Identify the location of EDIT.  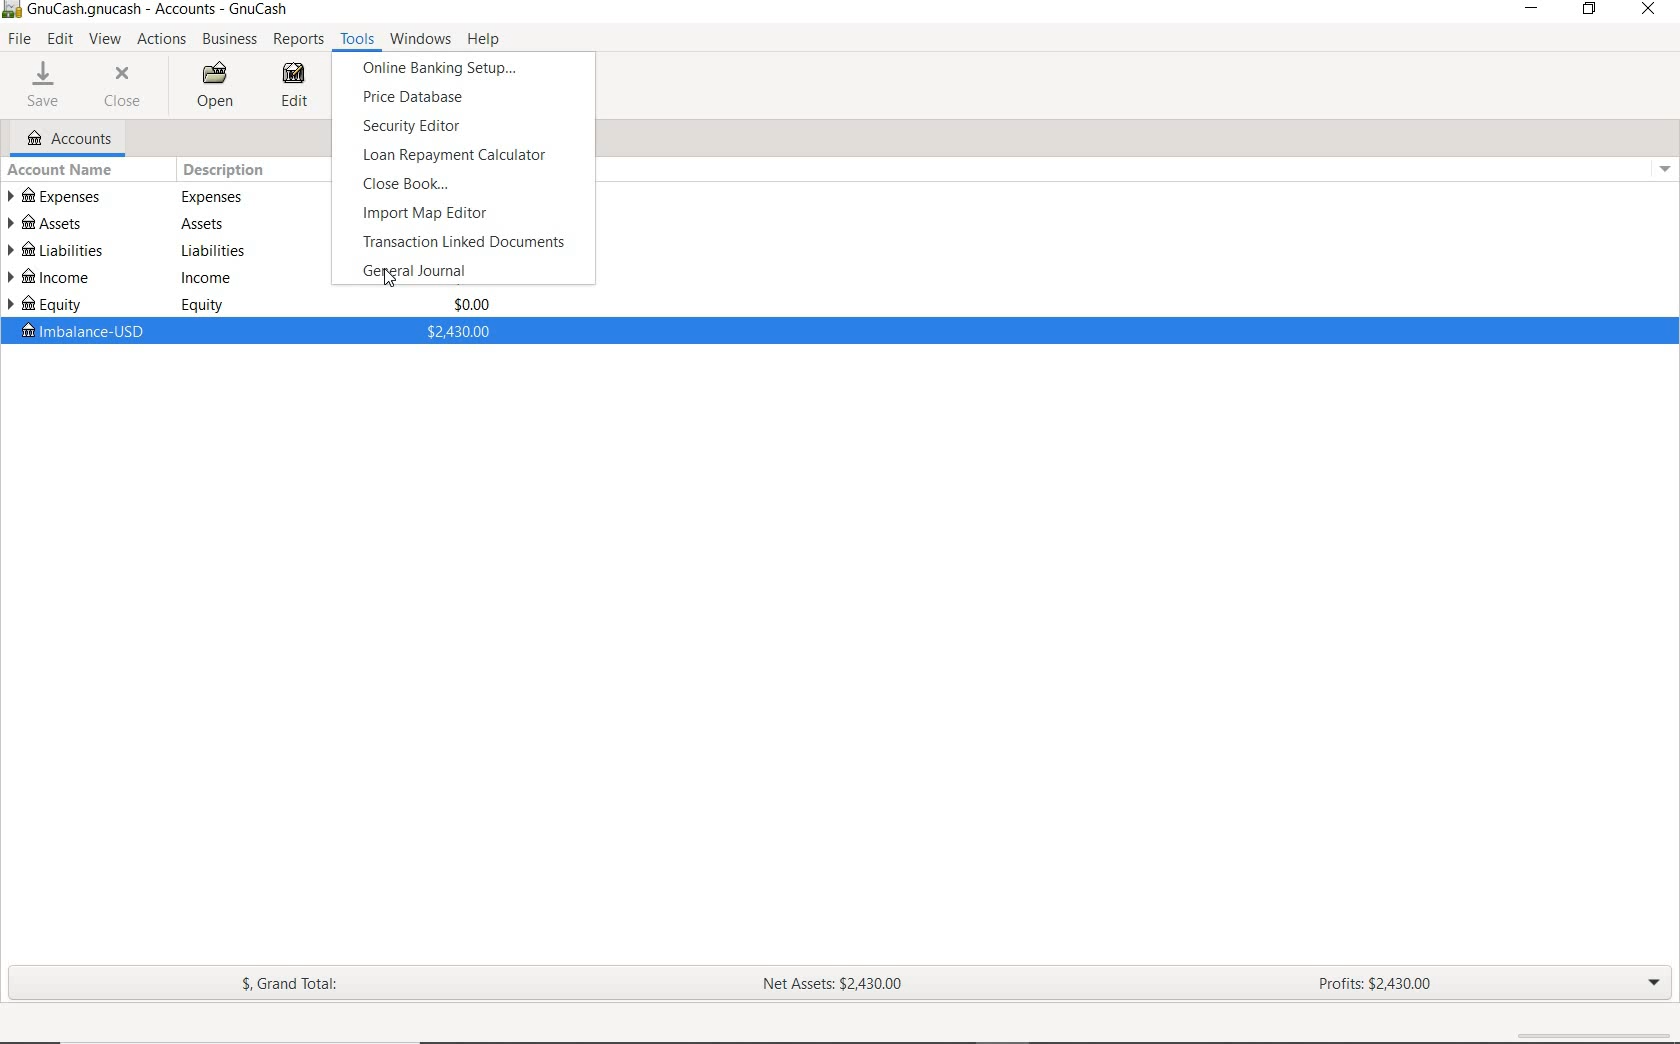
(63, 40).